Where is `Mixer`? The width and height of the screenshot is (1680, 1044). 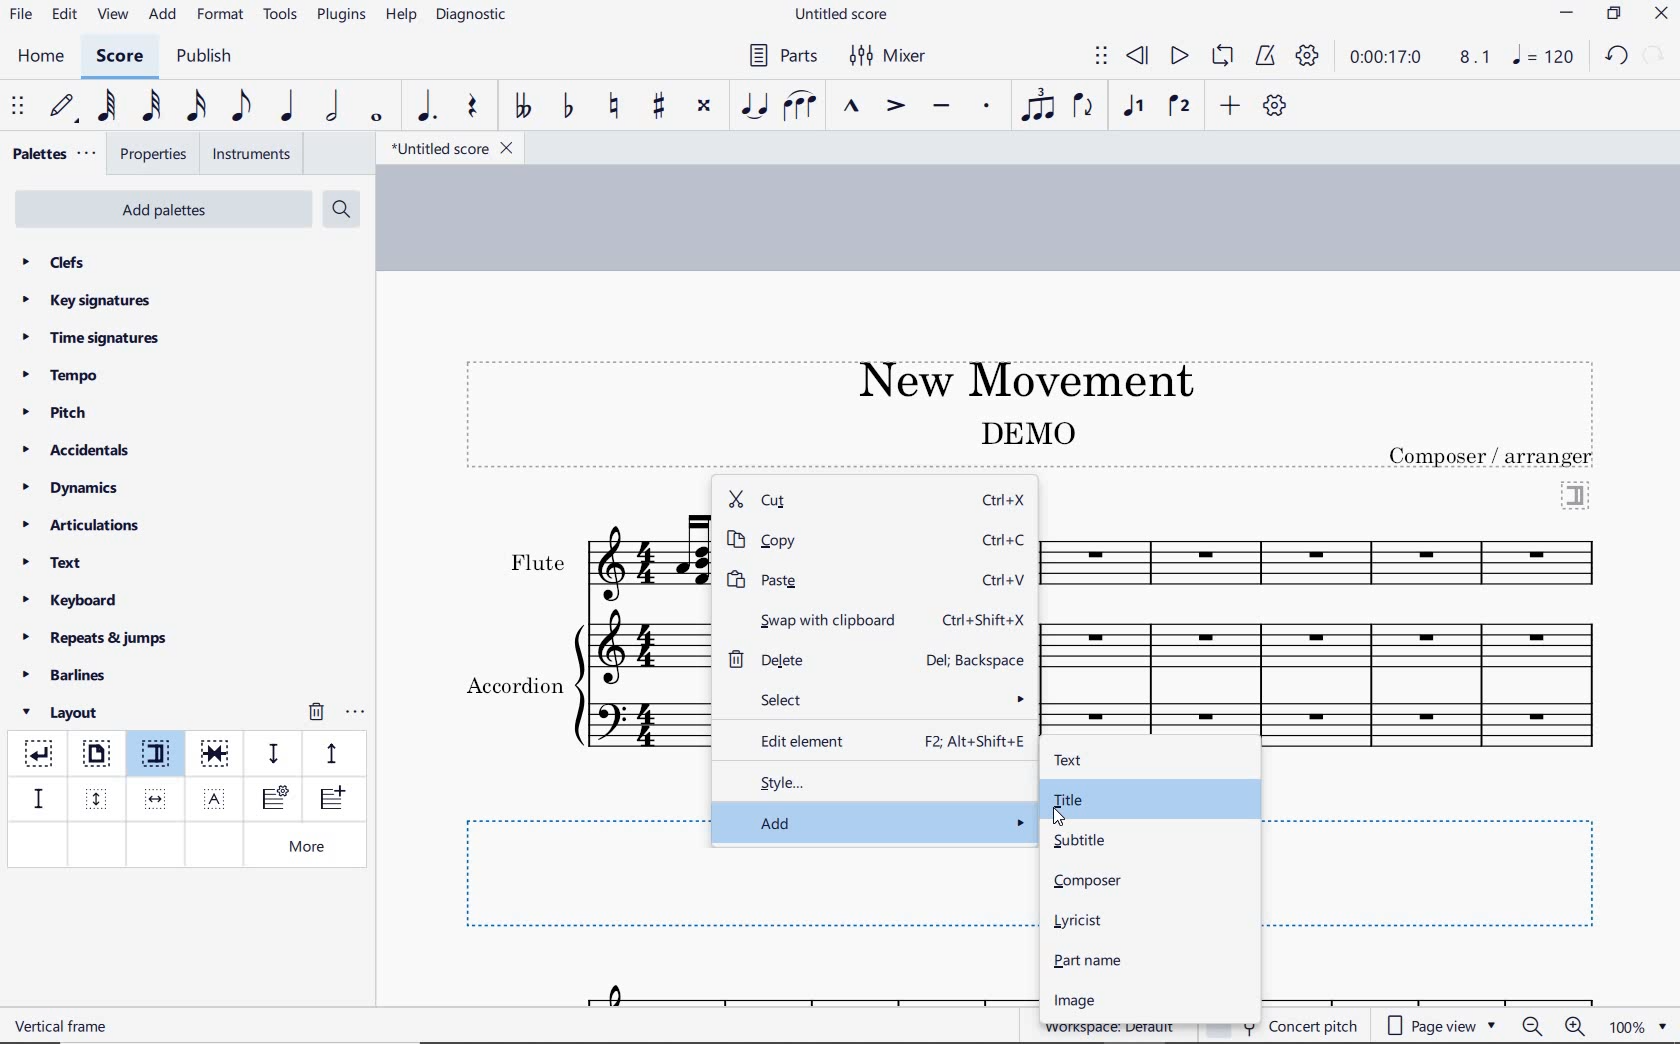 Mixer is located at coordinates (889, 56).